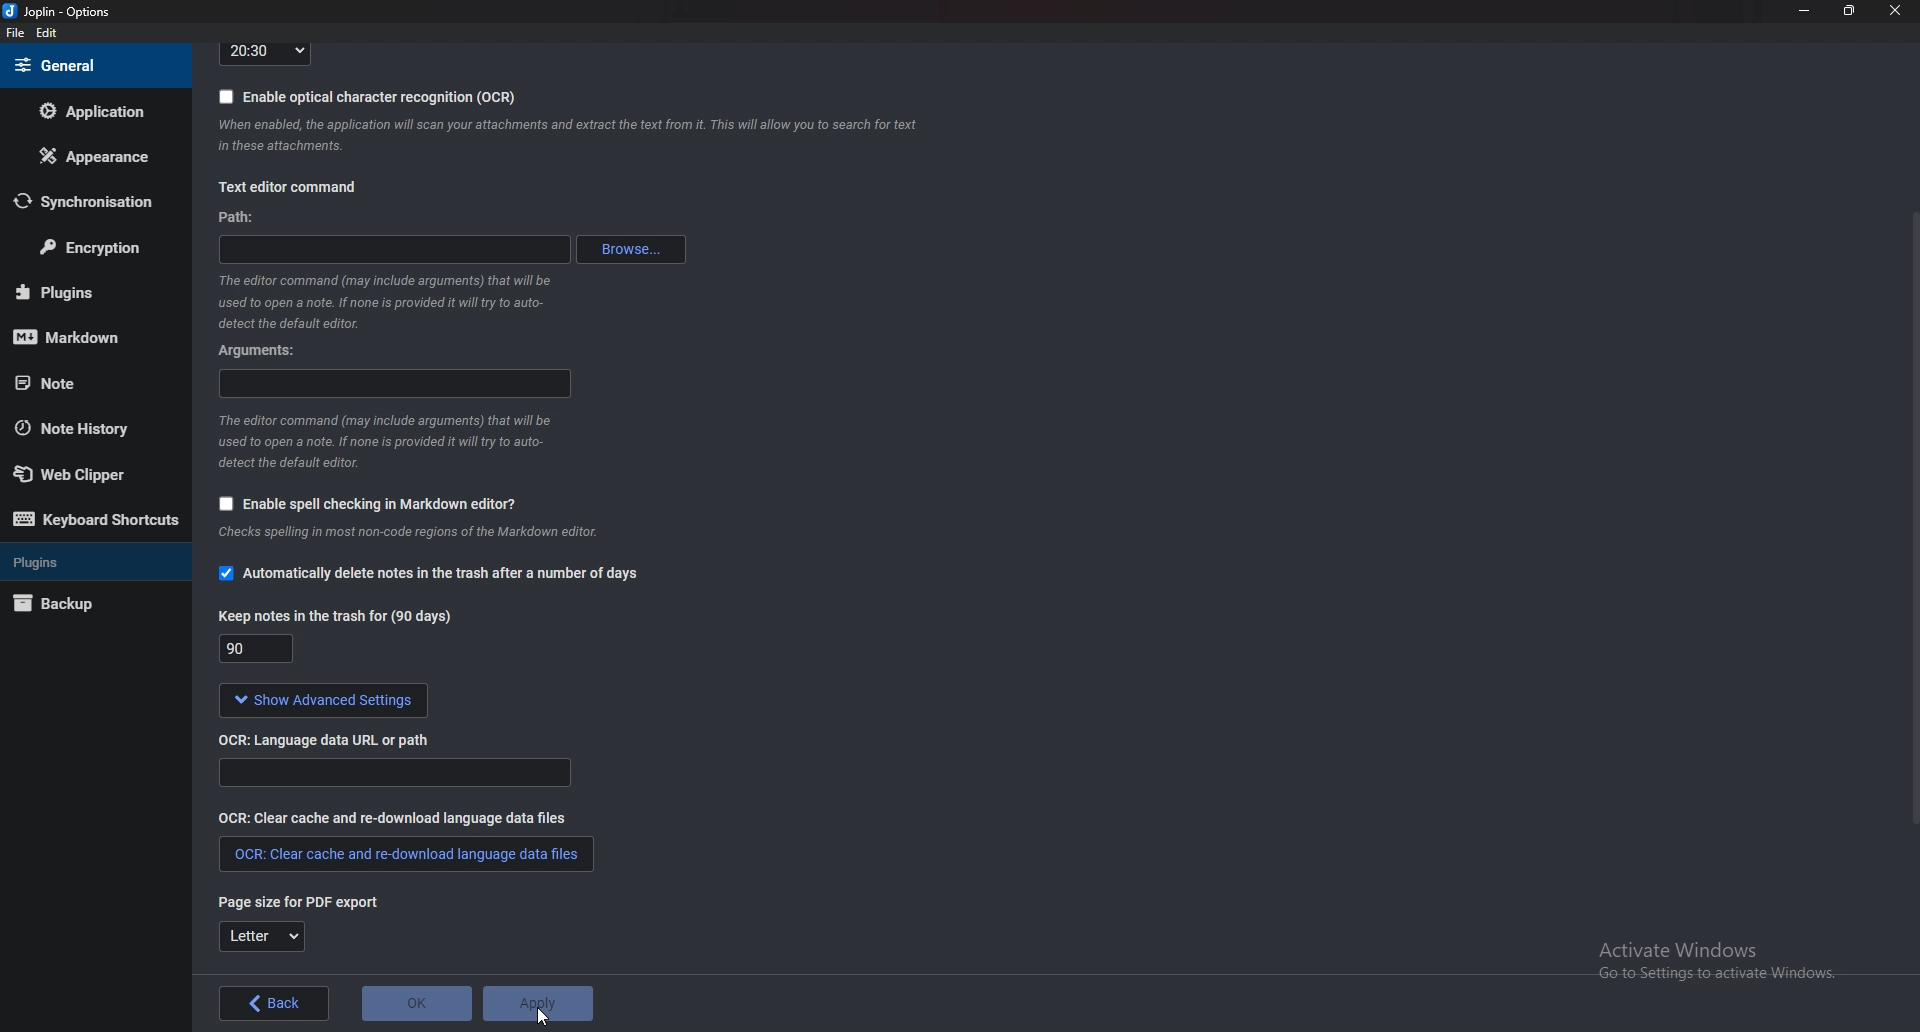 The height and width of the screenshot is (1032, 1920). Describe the element at coordinates (416, 1002) in the screenshot. I see `ok` at that location.